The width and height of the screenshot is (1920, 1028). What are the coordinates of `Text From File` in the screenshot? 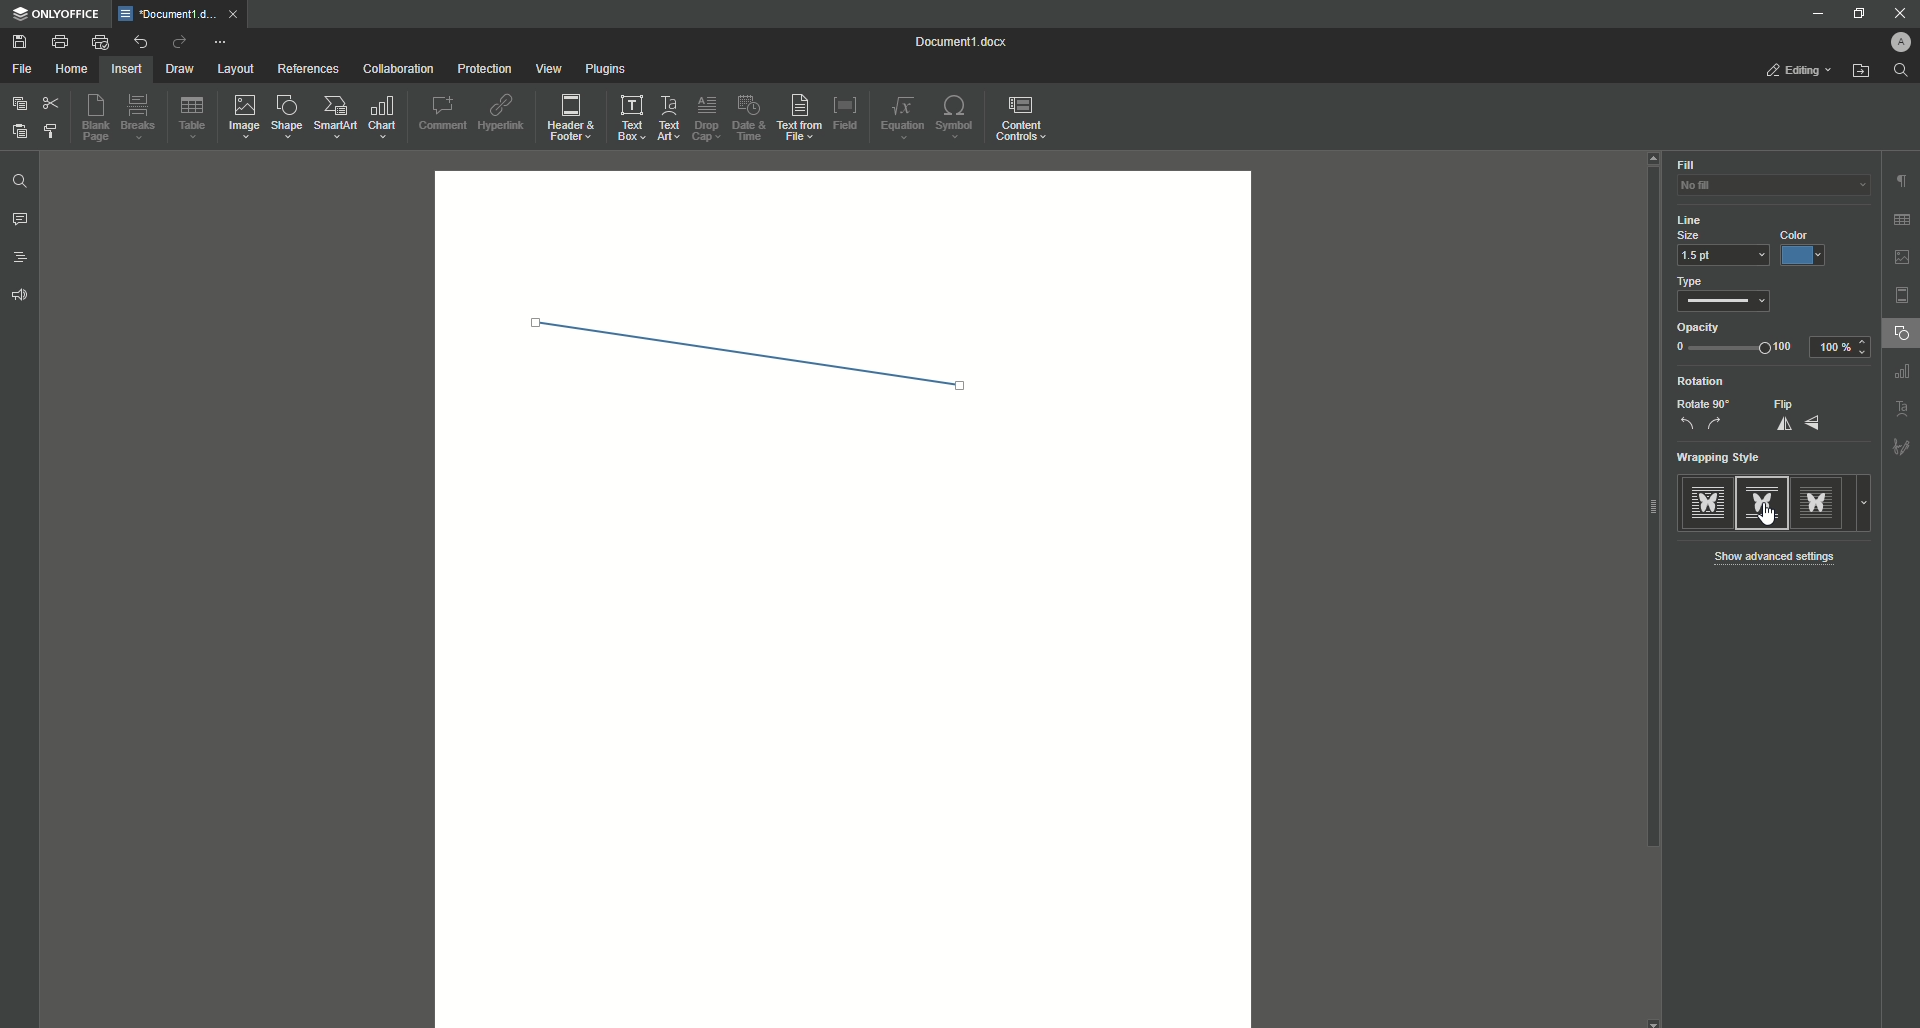 It's located at (801, 119).